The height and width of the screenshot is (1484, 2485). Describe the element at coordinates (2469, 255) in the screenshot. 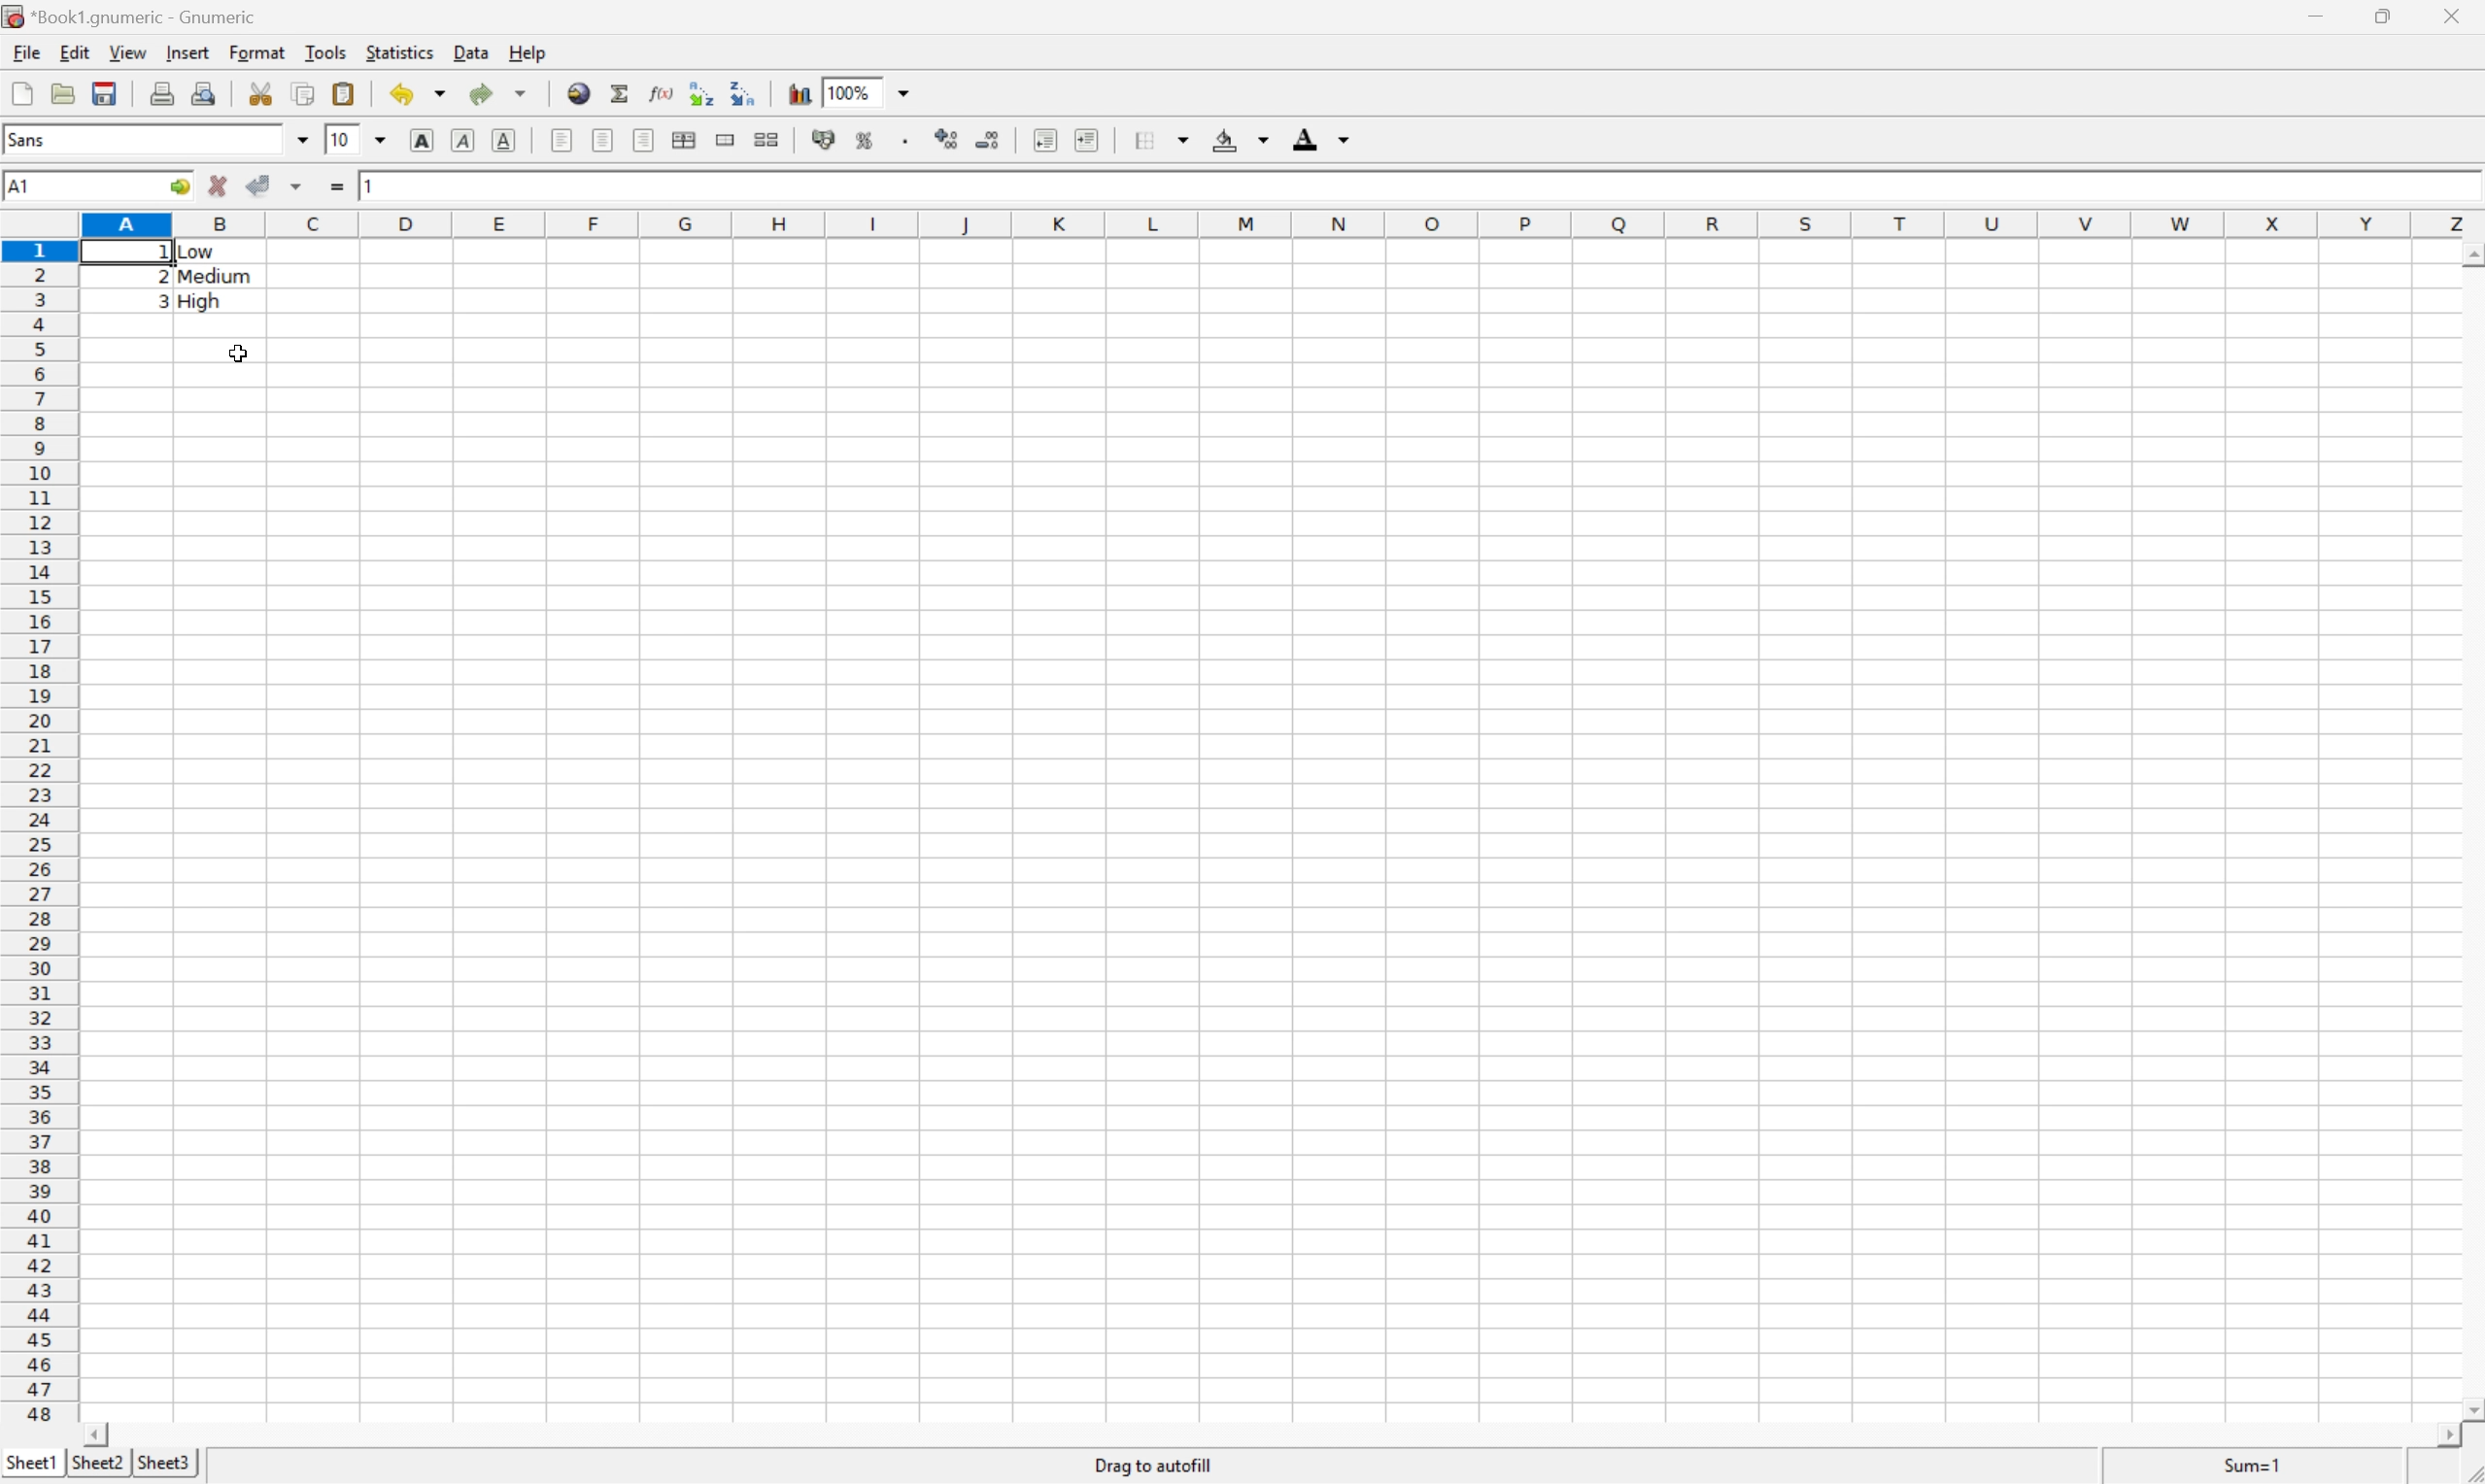

I see `Scroll Up` at that location.